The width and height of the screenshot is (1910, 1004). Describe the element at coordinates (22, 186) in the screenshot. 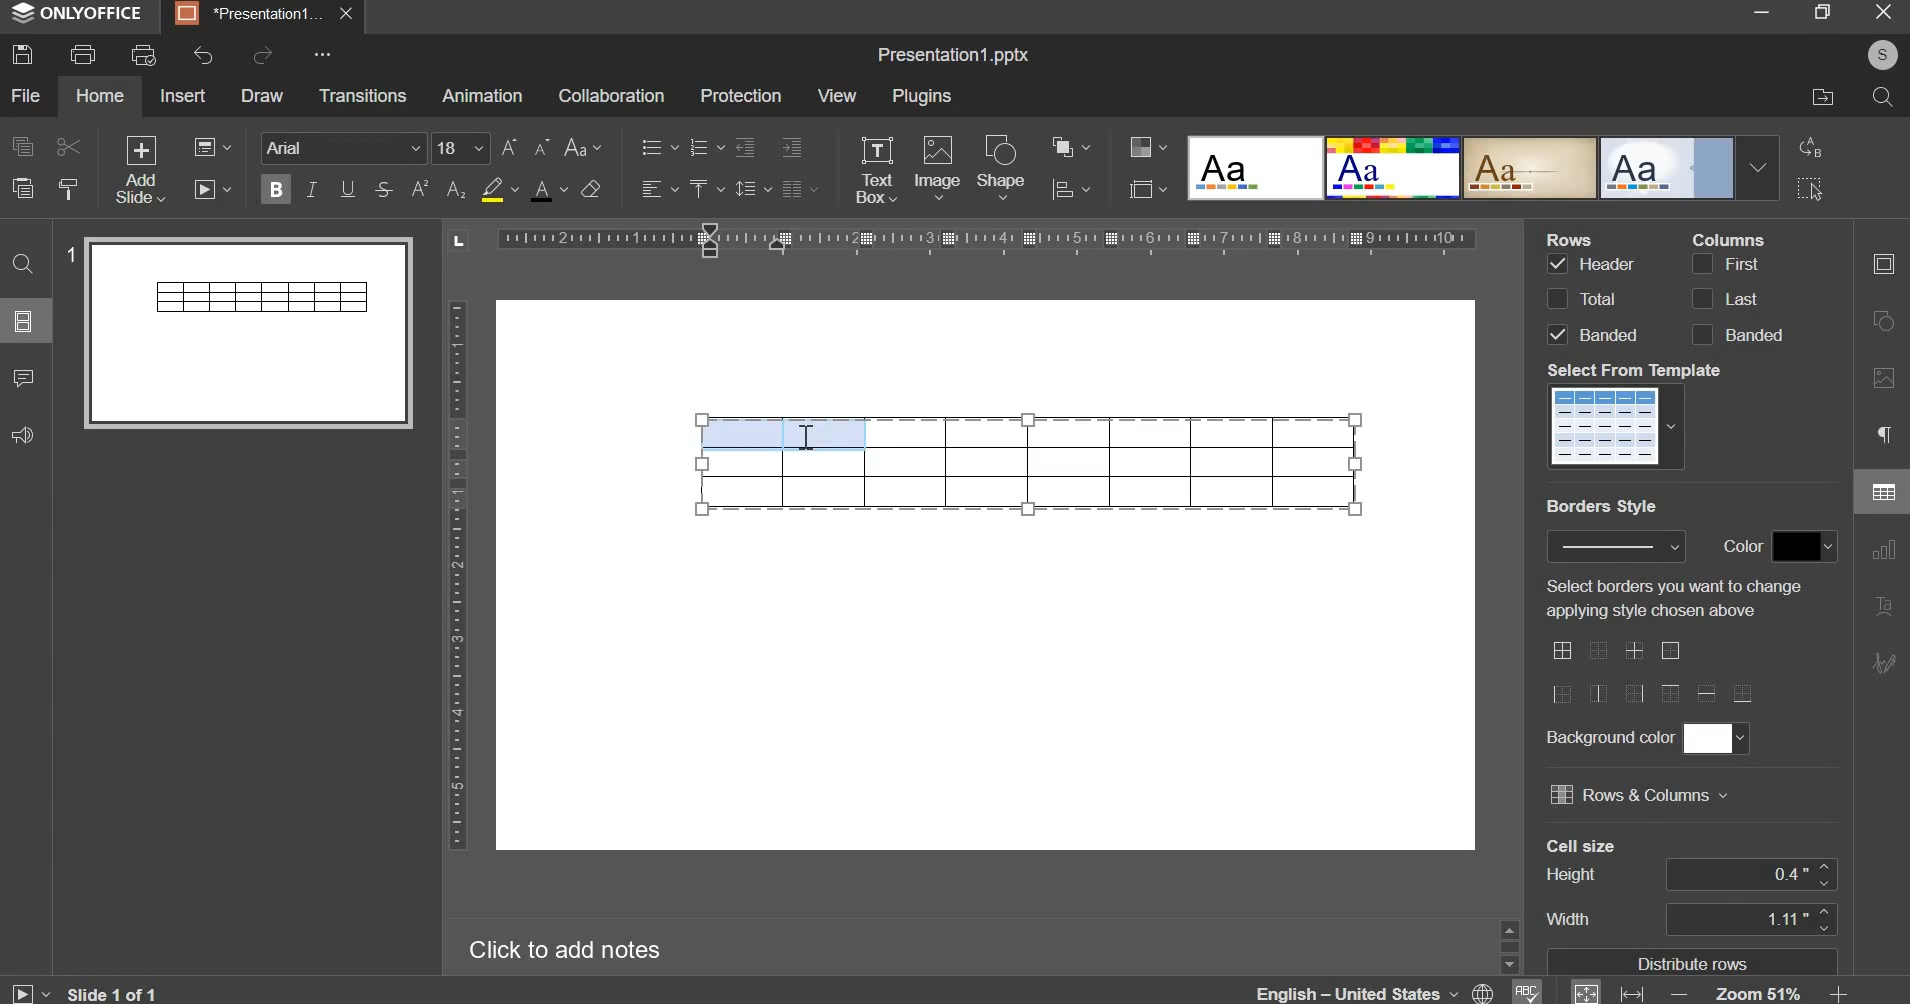

I see `paste` at that location.